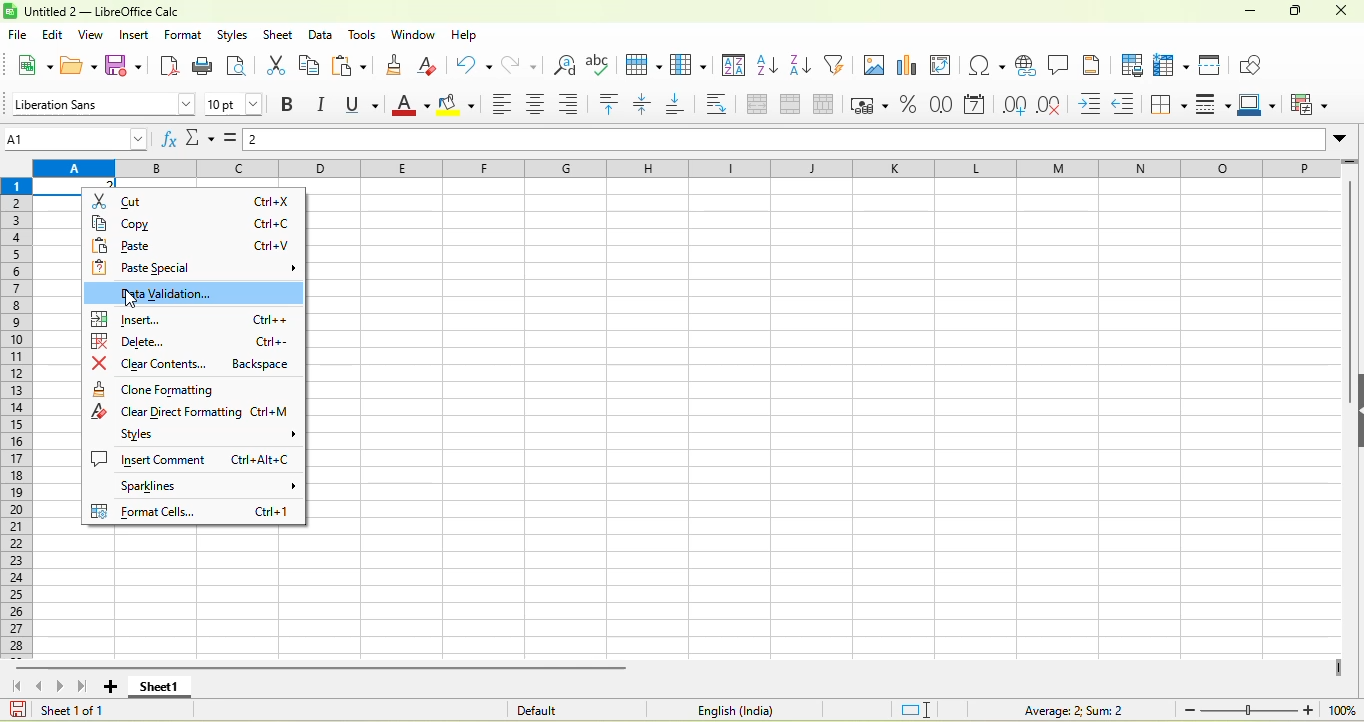 The image size is (1364, 722). Describe the element at coordinates (191, 270) in the screenshot. I see `paste special` at that location.